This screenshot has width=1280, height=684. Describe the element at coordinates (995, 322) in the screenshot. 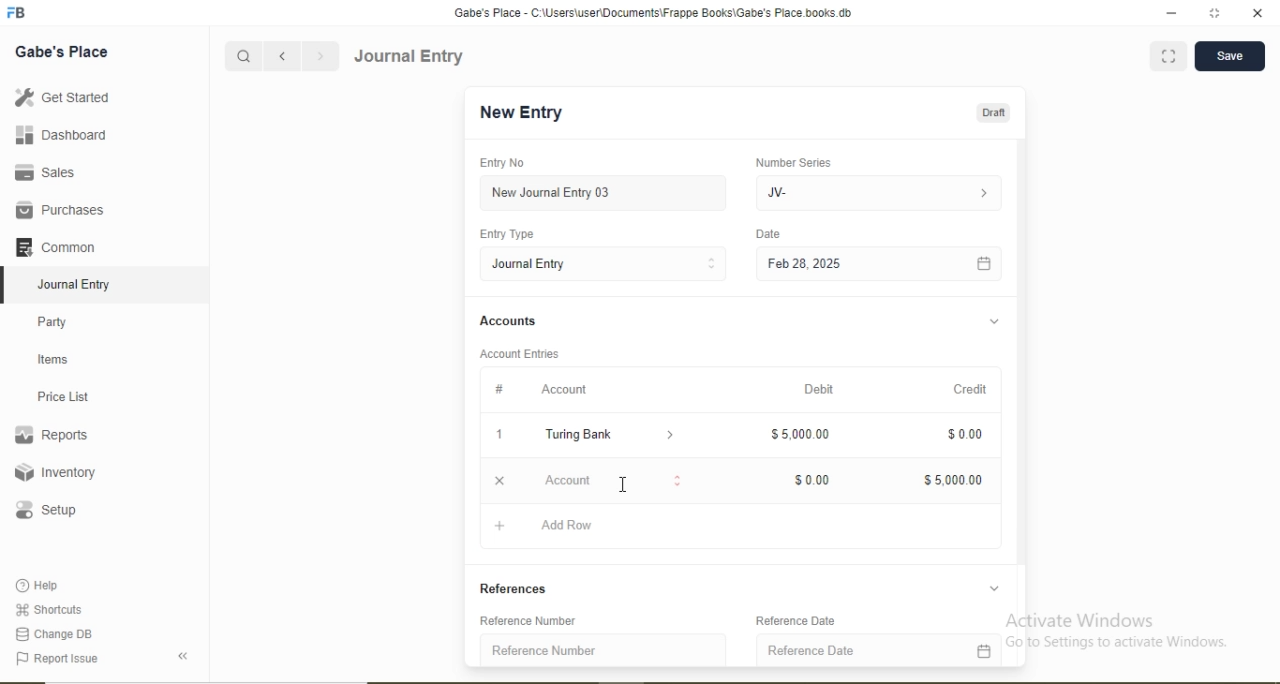

I see `Dropdown` at that location.